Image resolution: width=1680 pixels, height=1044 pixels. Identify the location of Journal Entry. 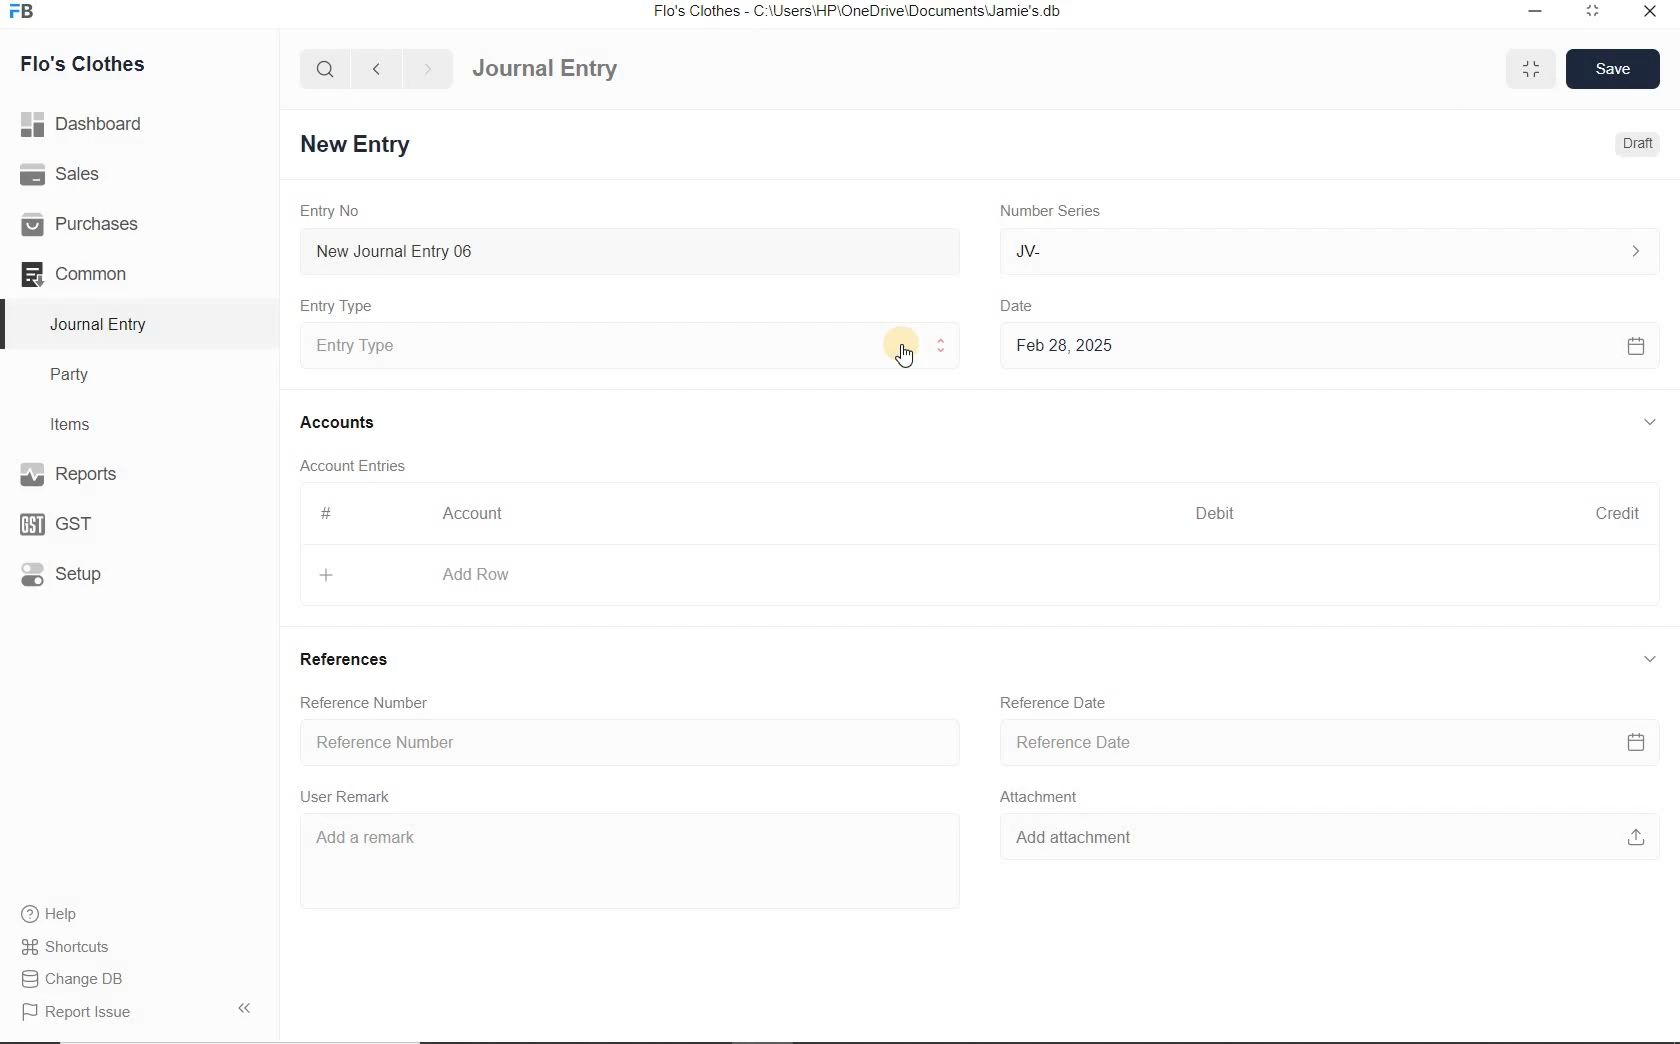
(101, 324).